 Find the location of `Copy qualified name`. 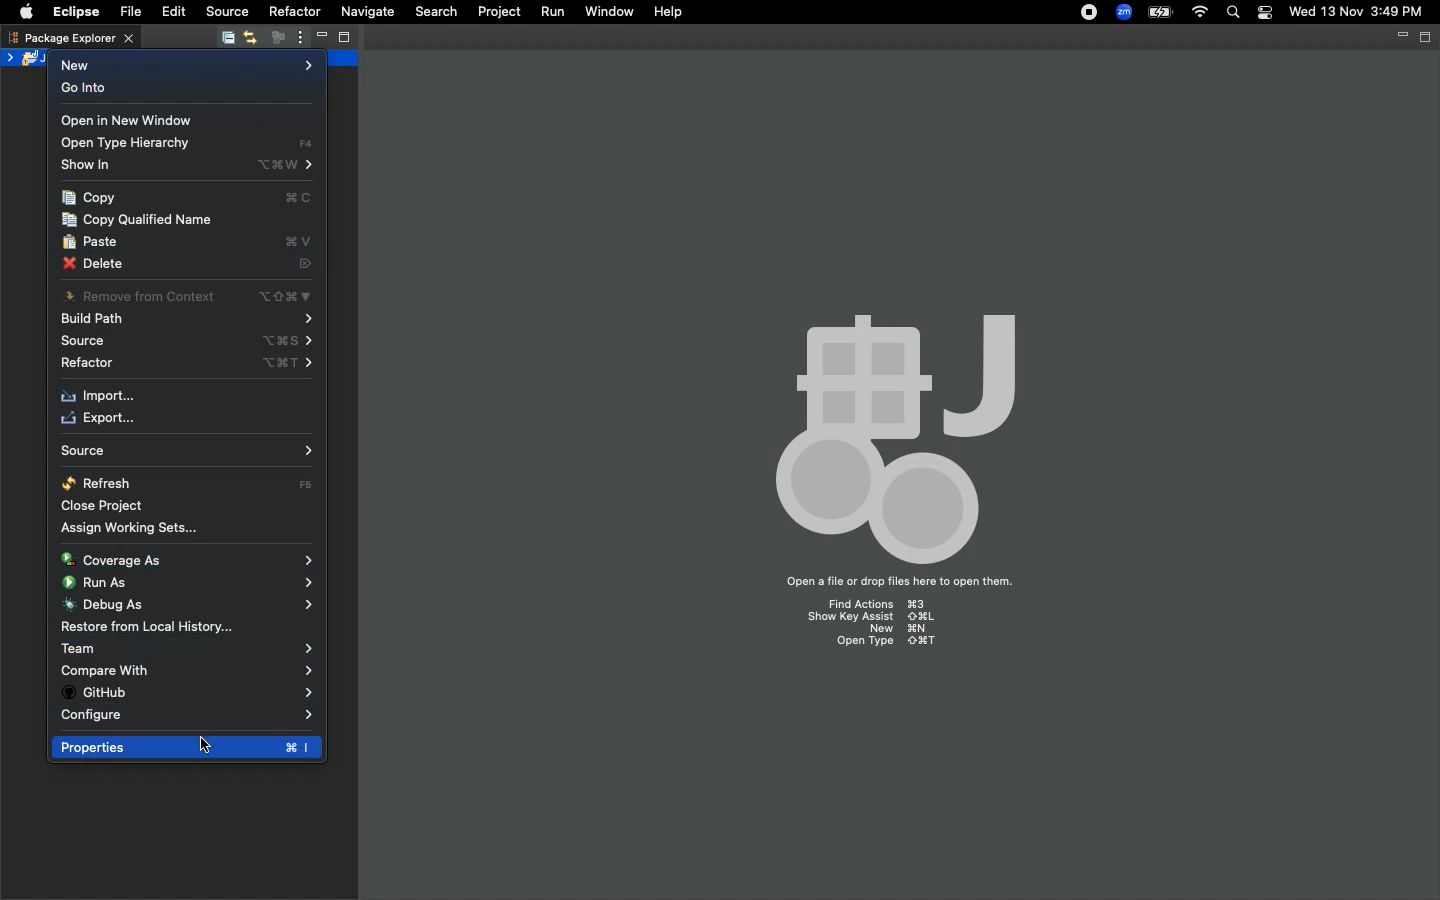

Copy qualified name is located at coordinates (137, 220).